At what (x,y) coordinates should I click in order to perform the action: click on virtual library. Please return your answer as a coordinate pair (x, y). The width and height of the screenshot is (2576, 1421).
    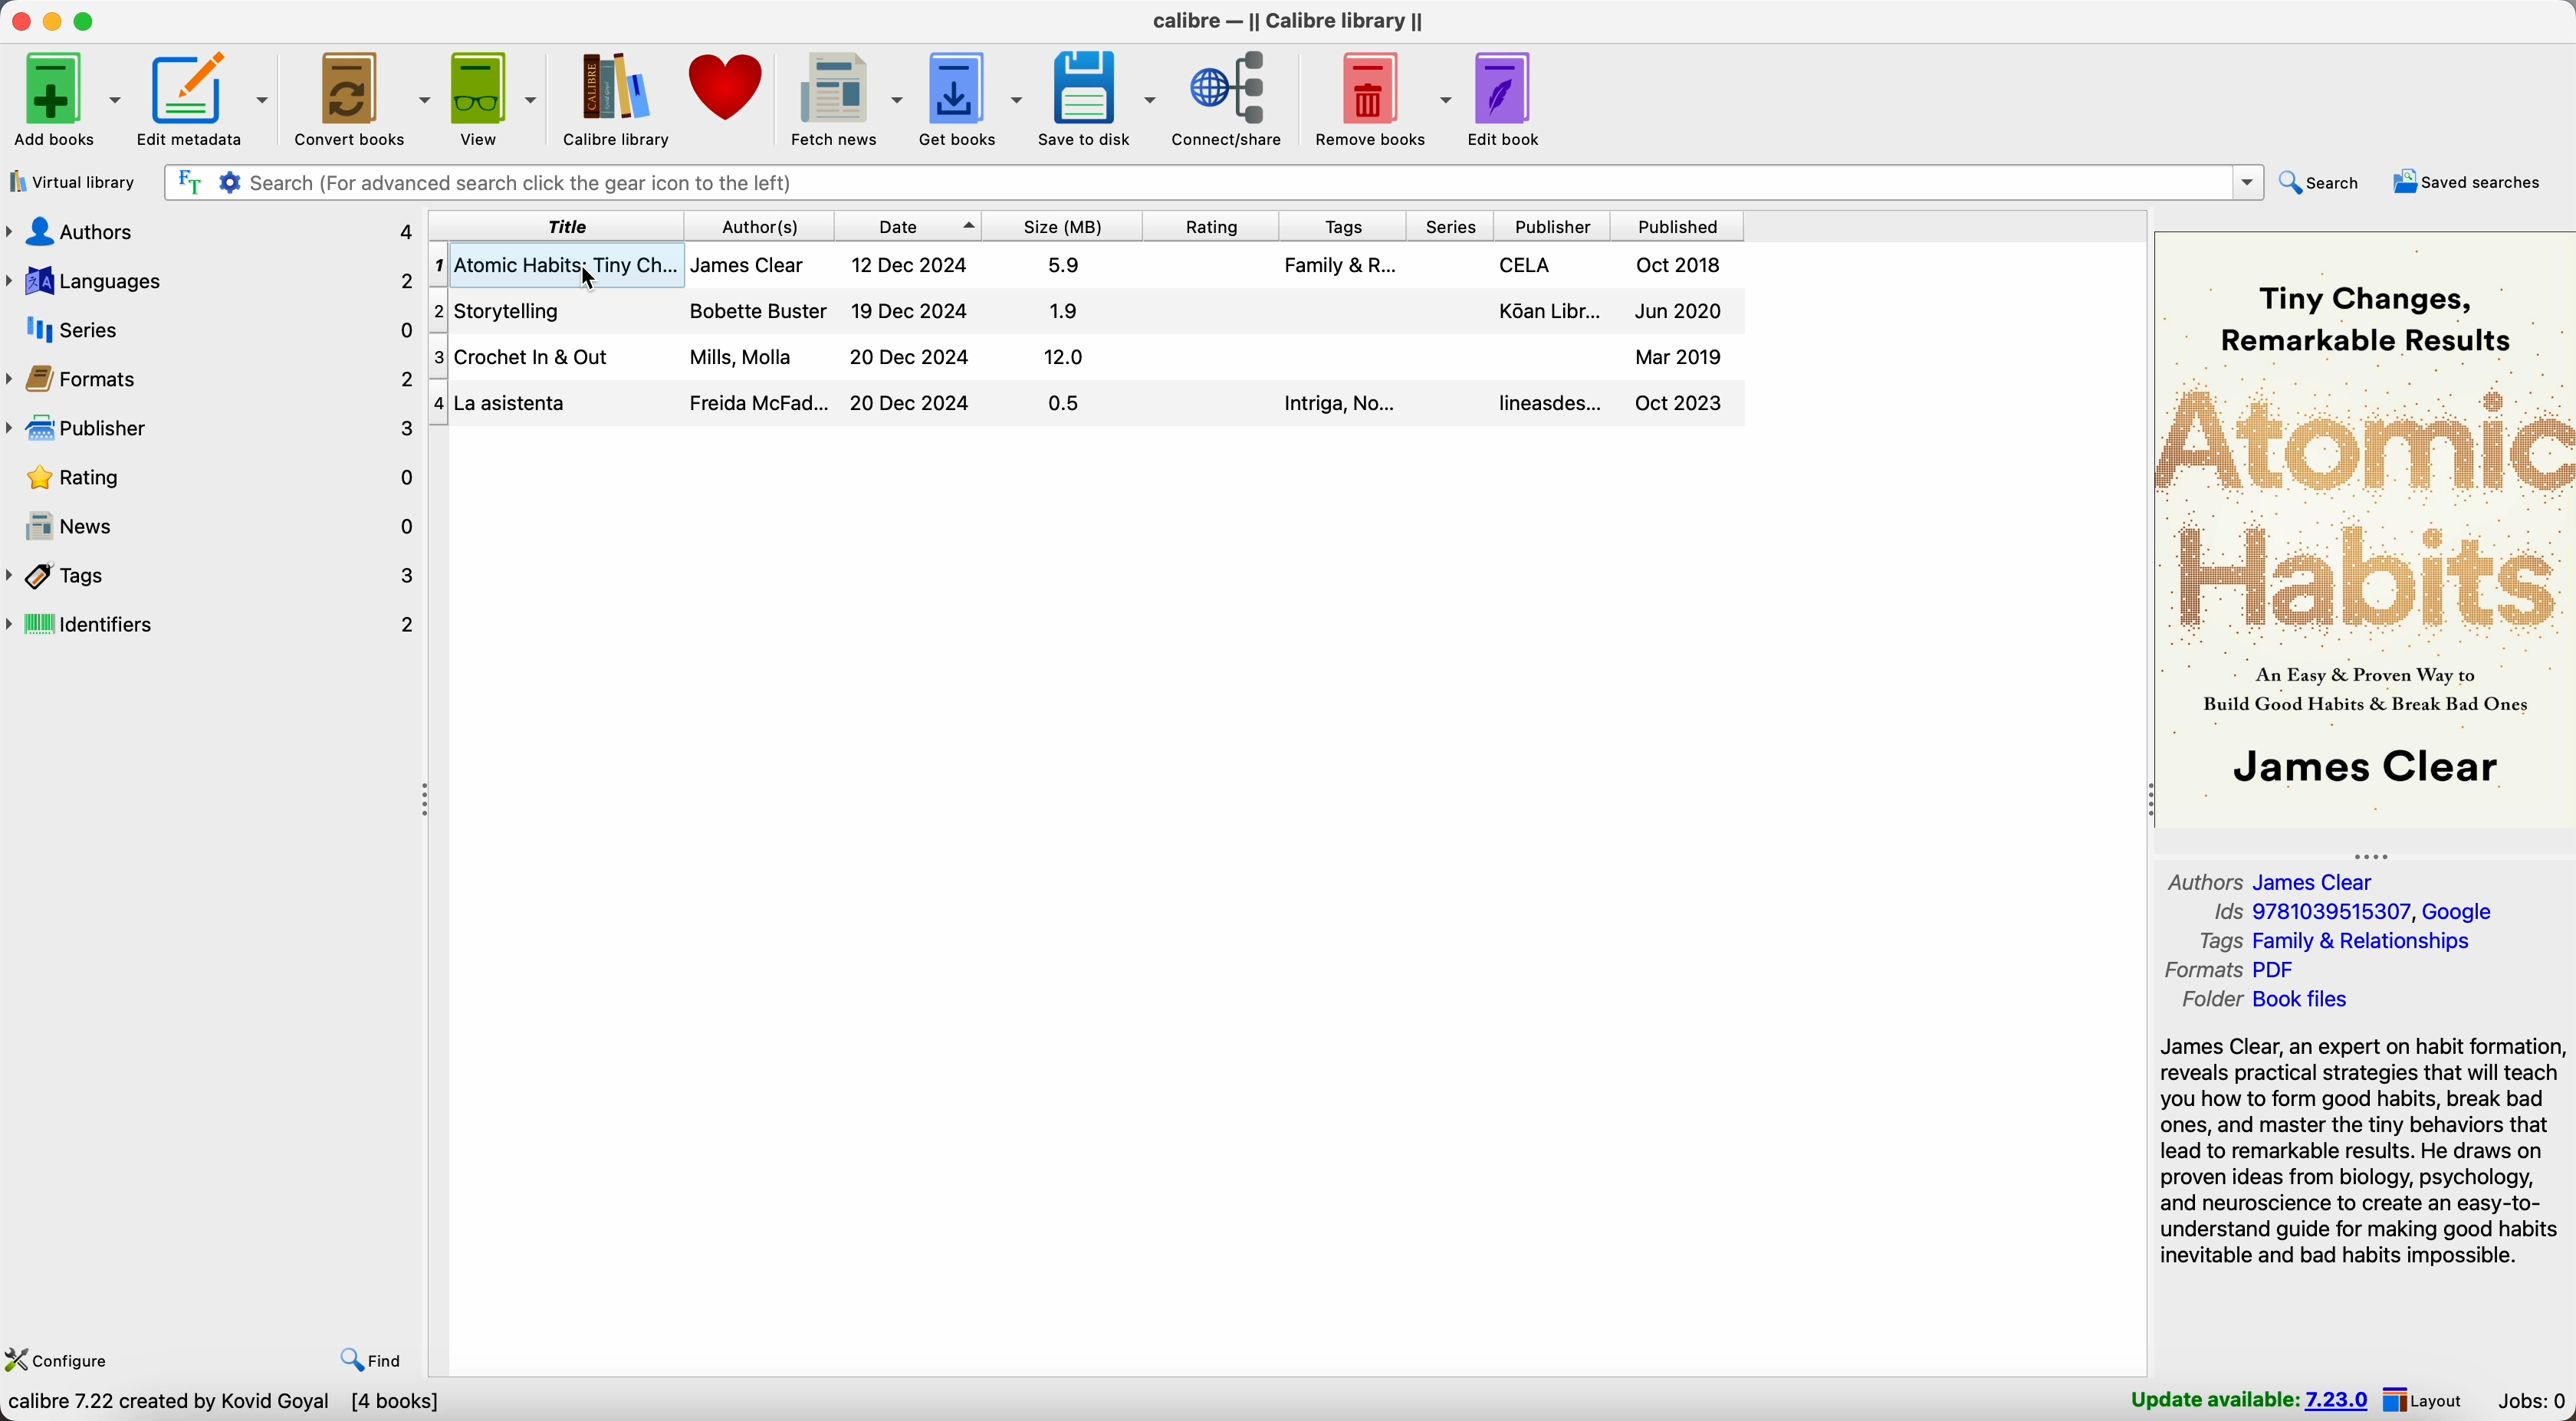
    Looking at the image, I should click on (72, 183).